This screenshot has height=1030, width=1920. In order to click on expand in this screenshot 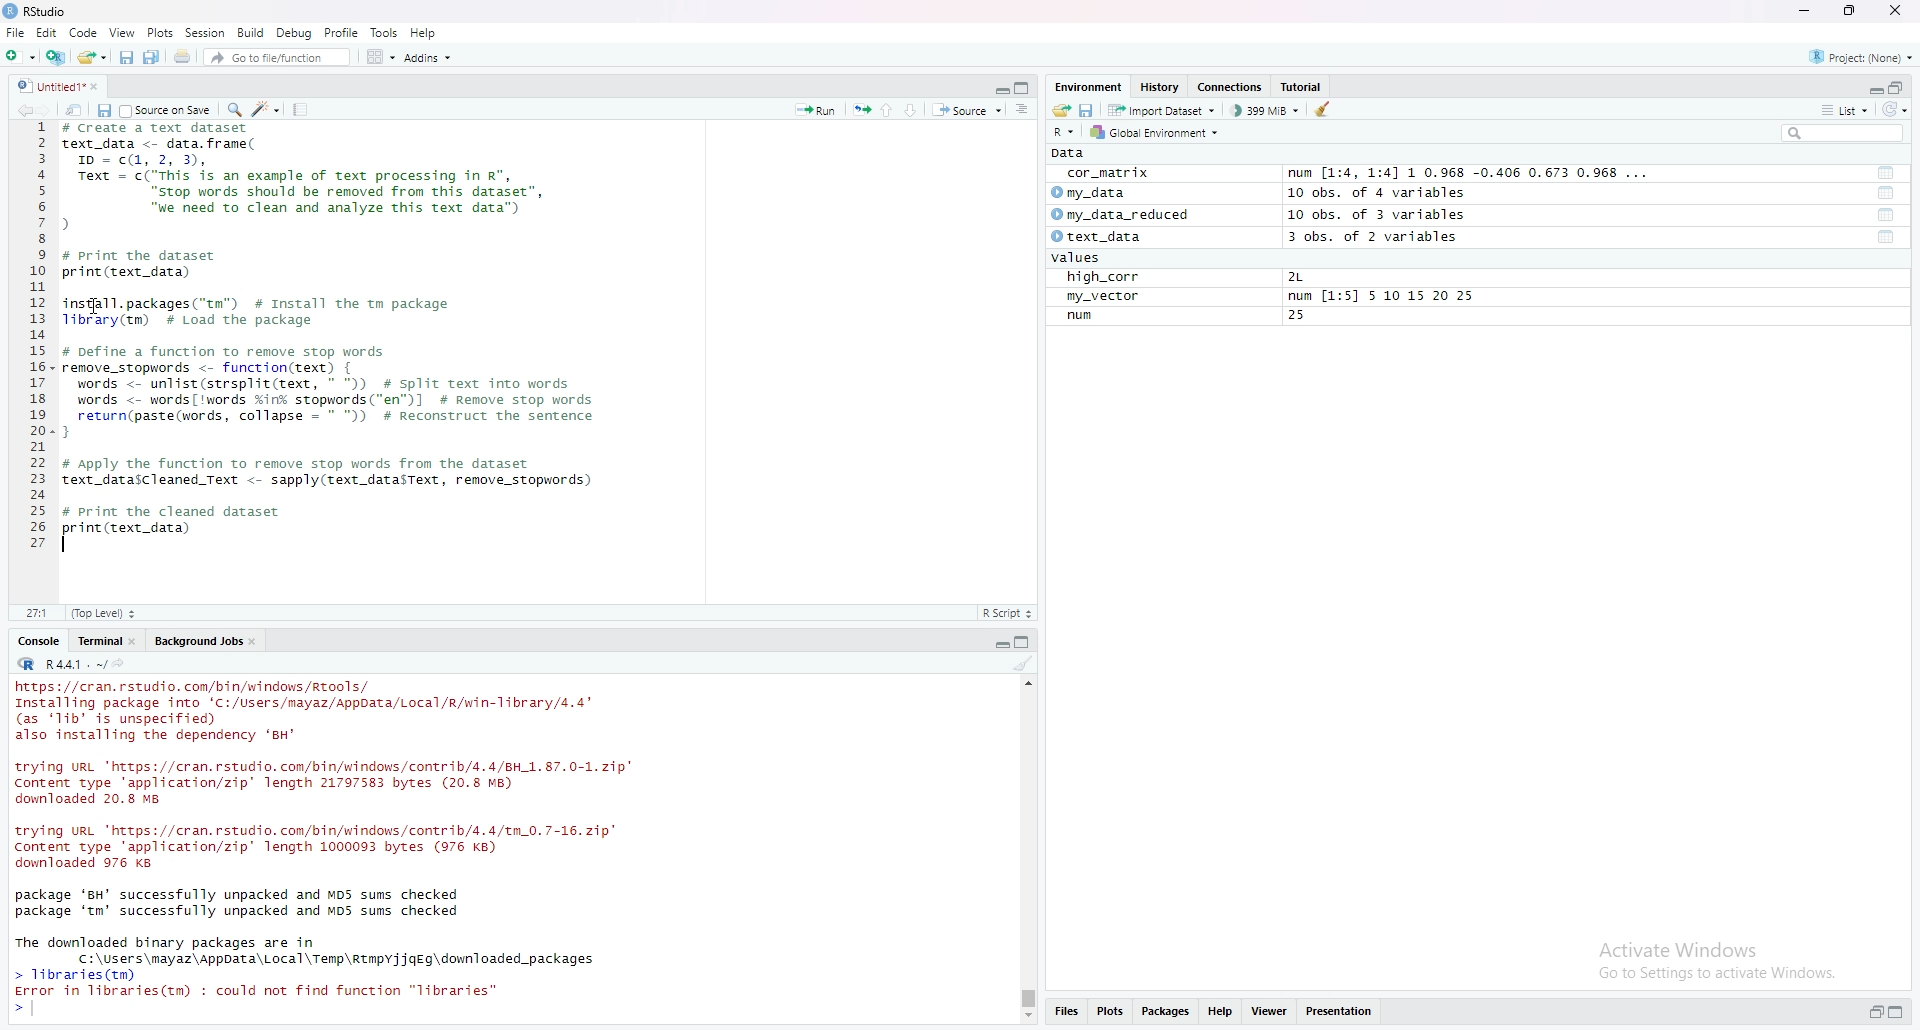, I will do `click(1873, 87)`.